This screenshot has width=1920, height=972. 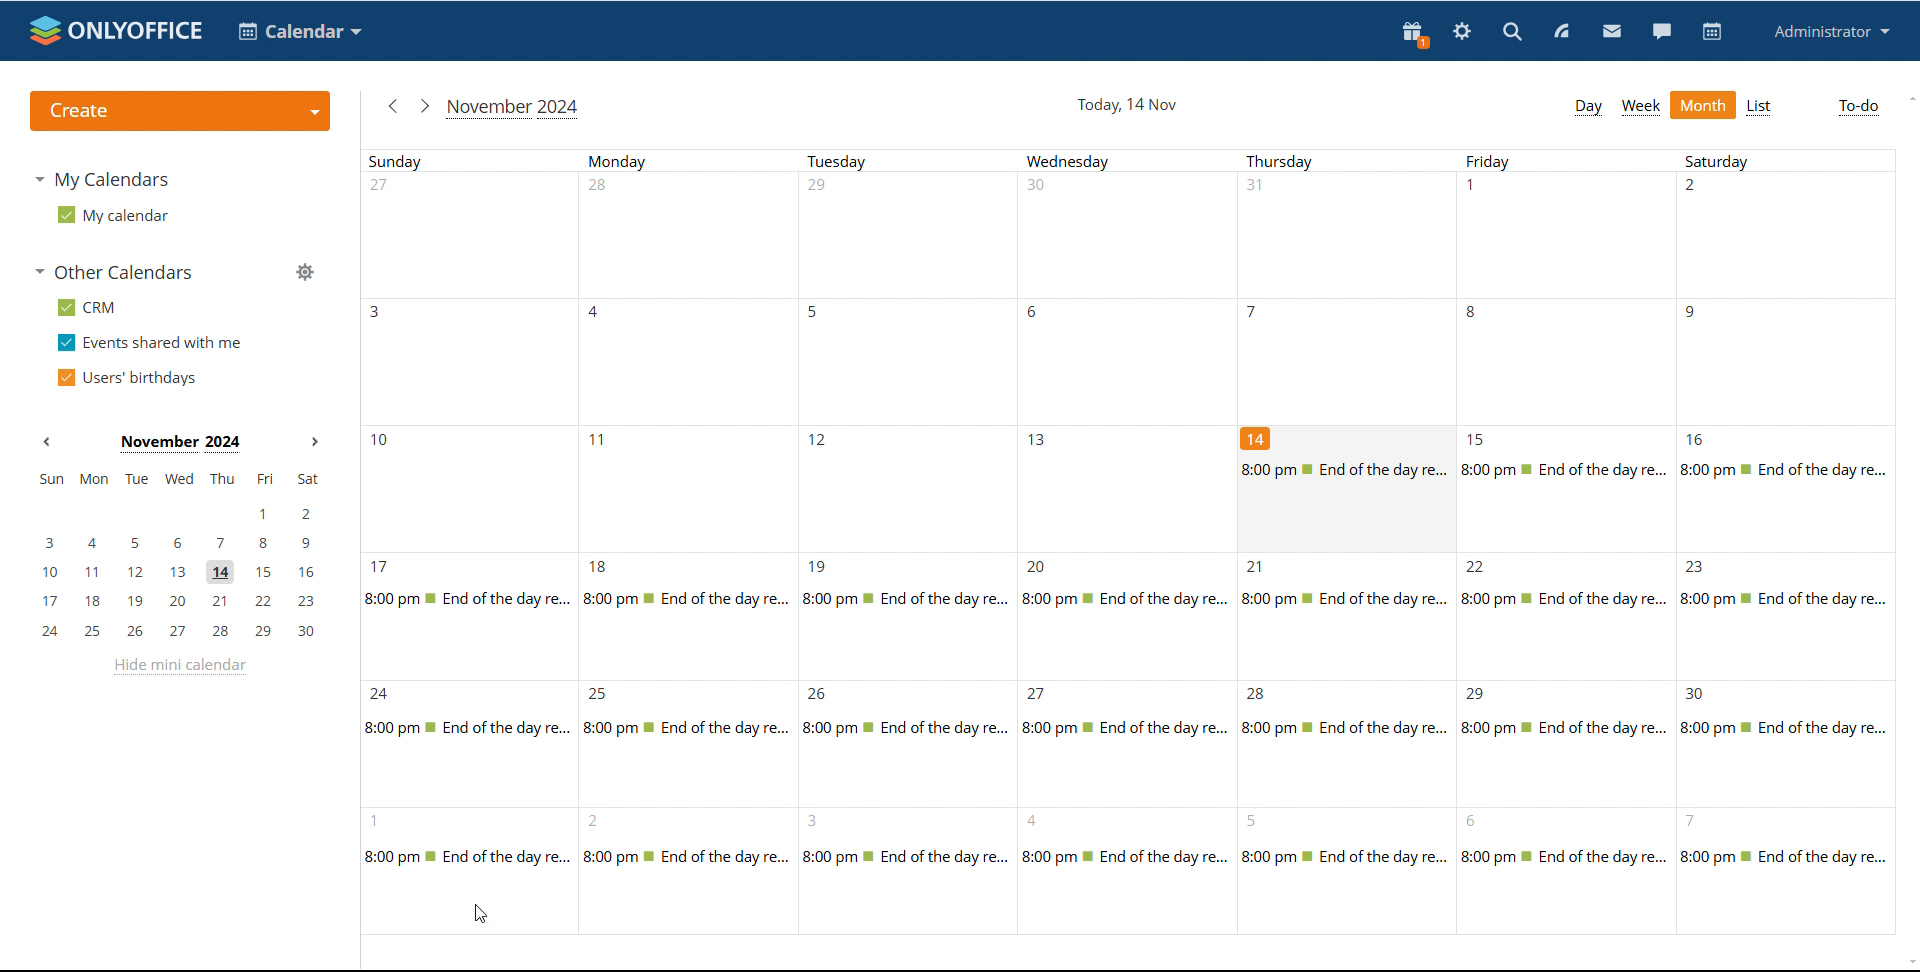 I want to click on dates, so click(x=1094, y=569).